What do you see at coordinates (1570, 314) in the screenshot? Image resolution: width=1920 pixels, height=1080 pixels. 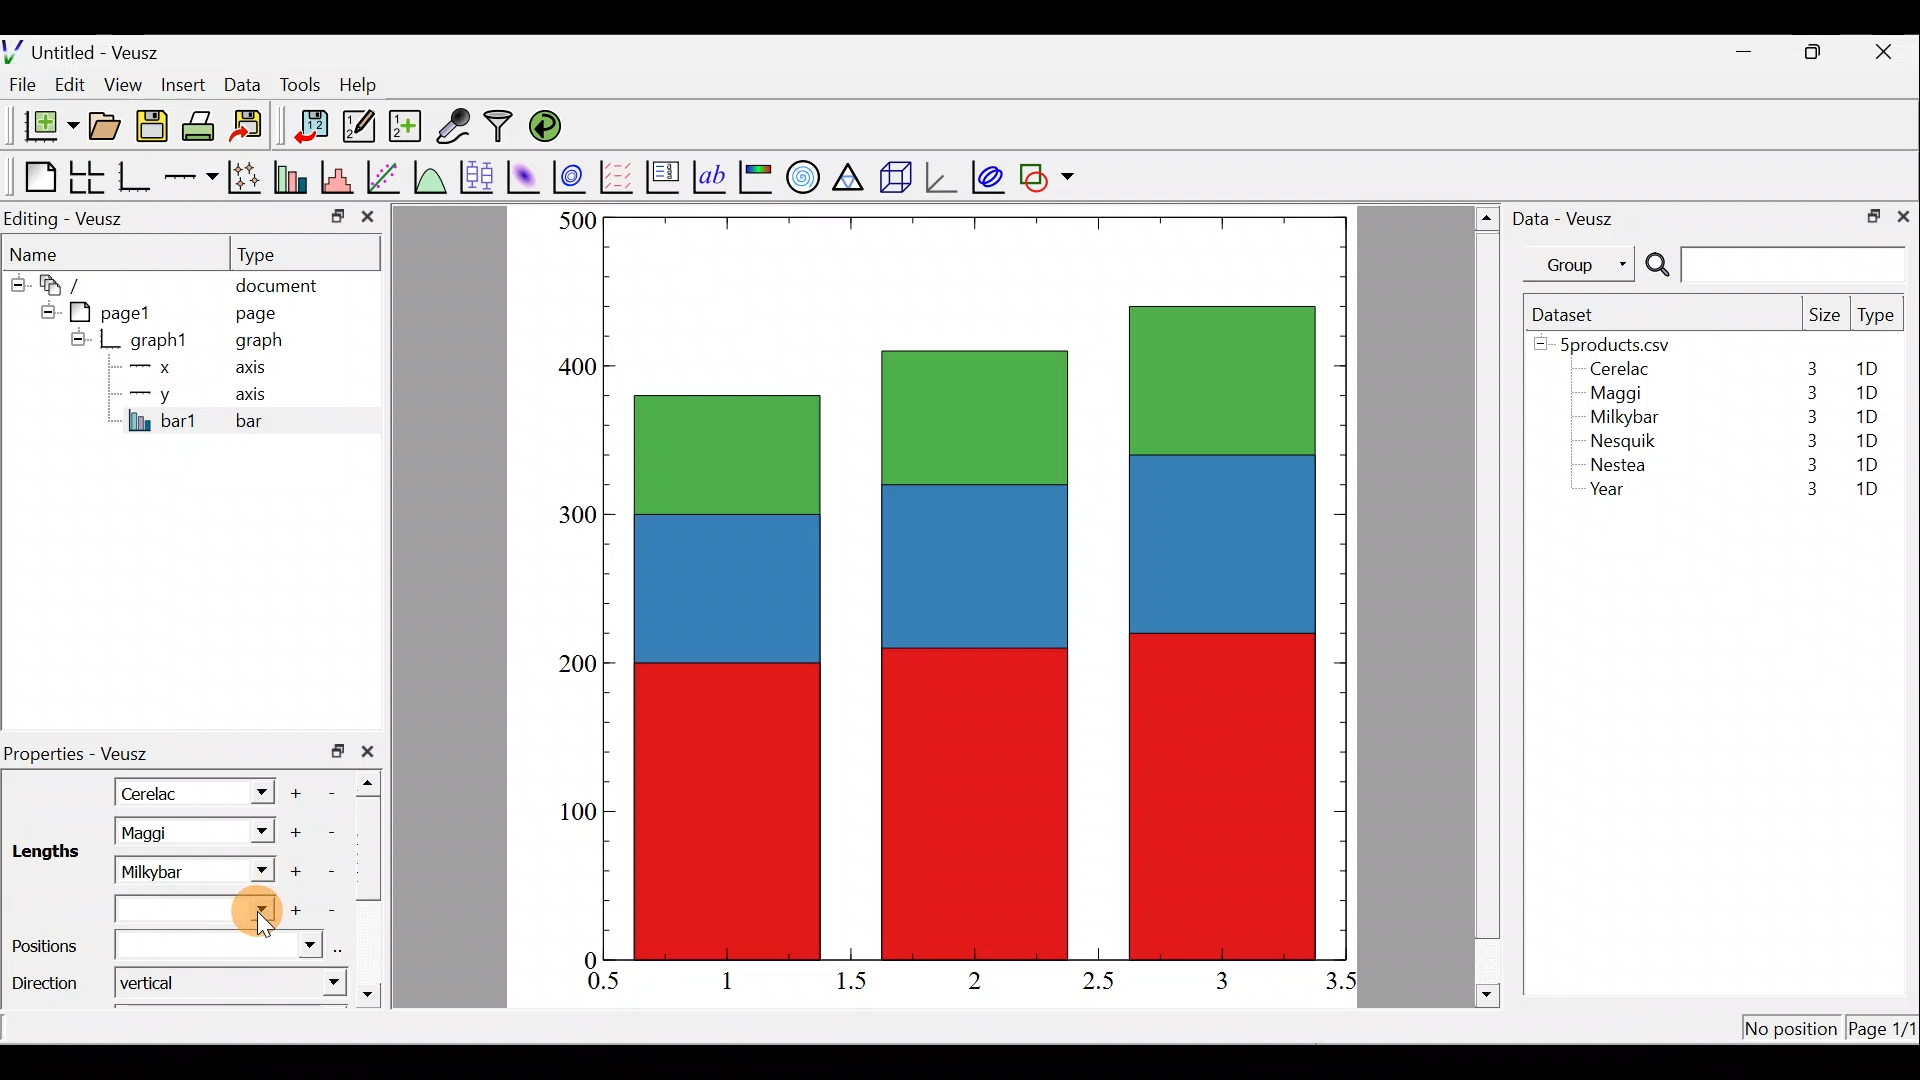 I see `Dataset` at bounding box center [1570, 314].